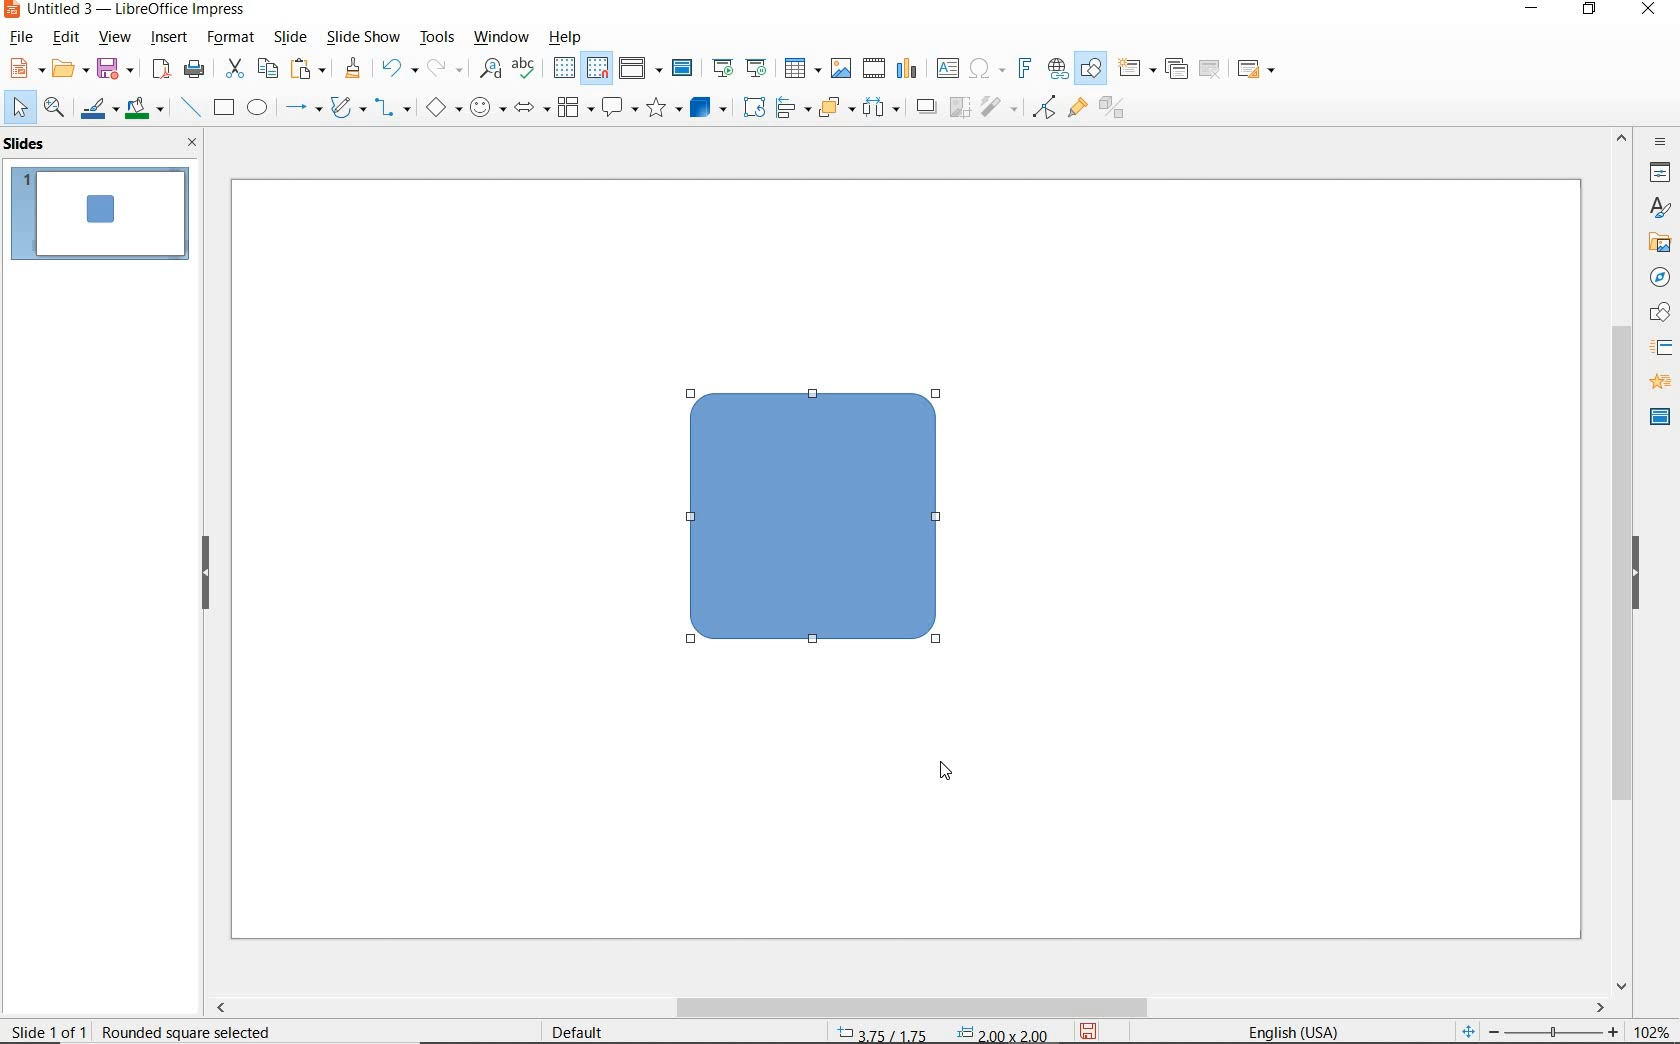 The image size is (1680, 1044). I want to click on save, so click(1088, 1032).